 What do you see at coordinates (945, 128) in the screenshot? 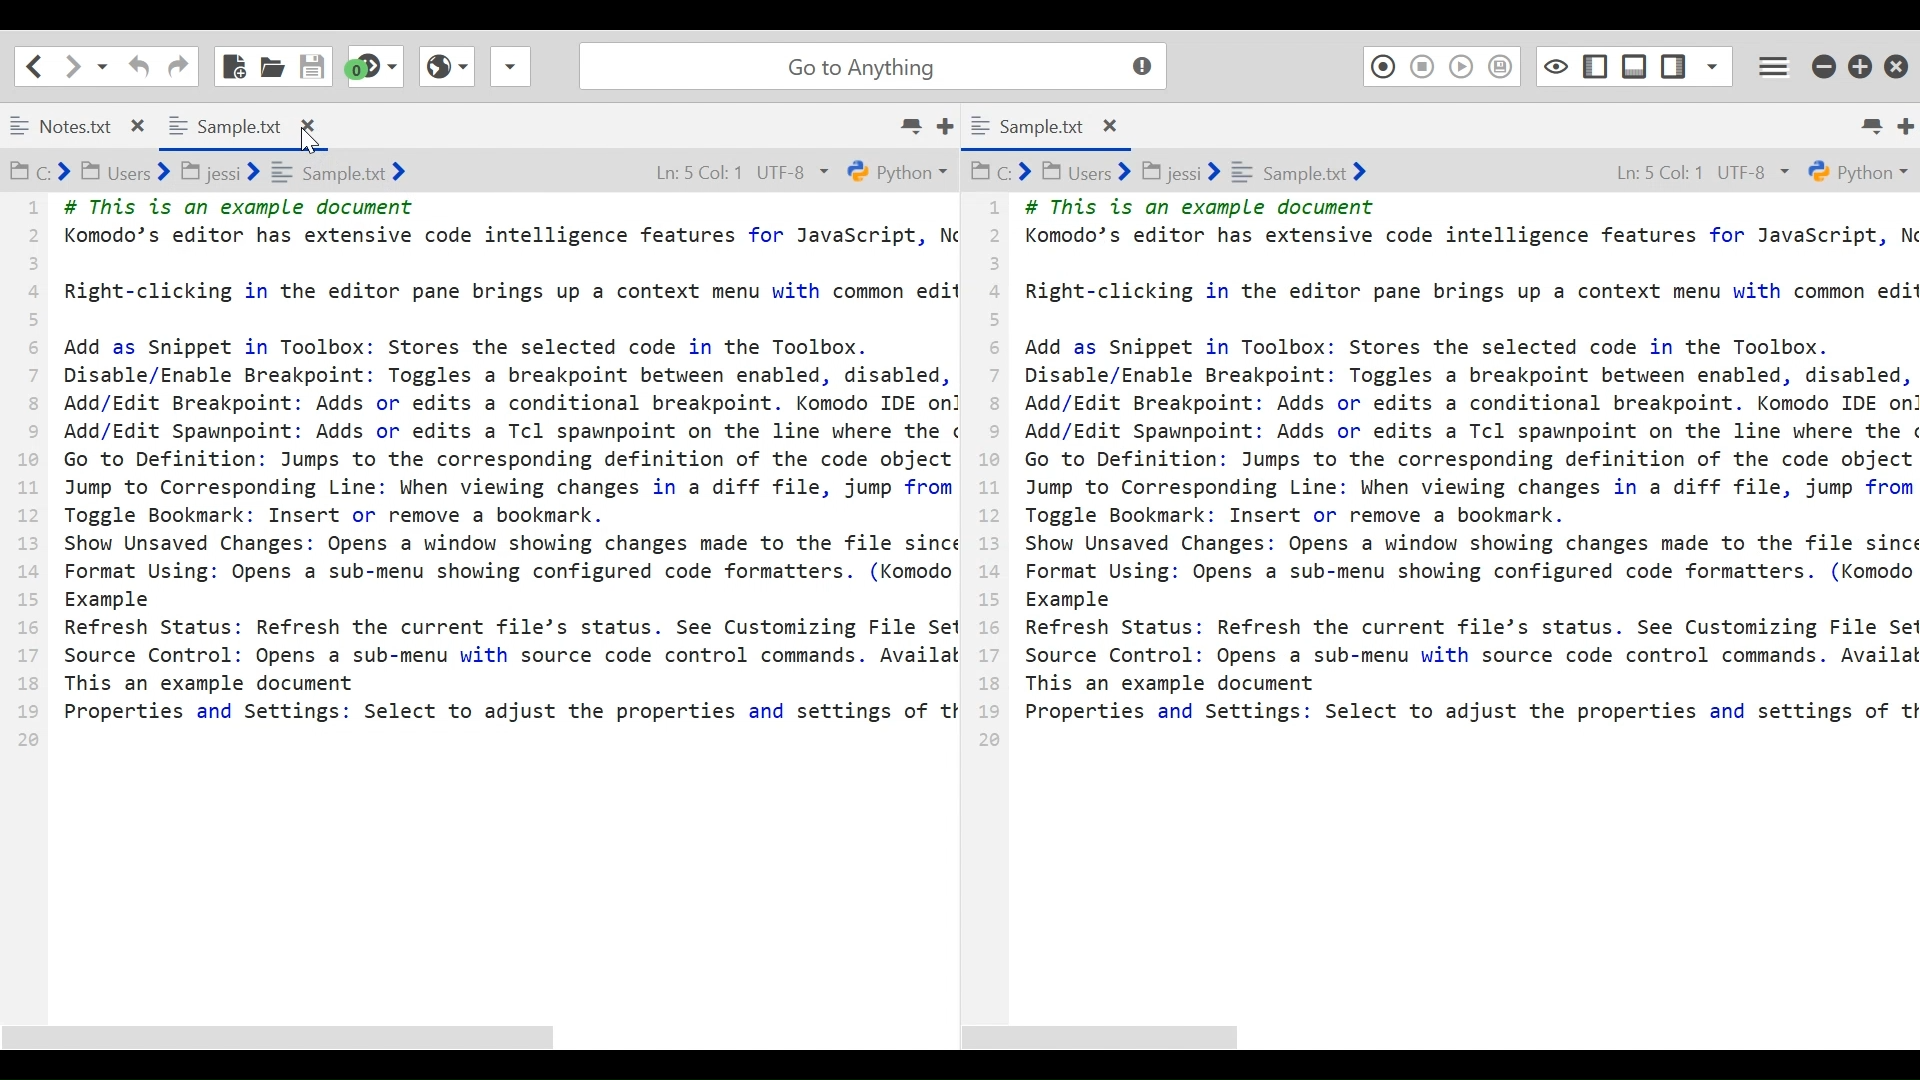
I see `New Tab` at bounding box center [945, 128].